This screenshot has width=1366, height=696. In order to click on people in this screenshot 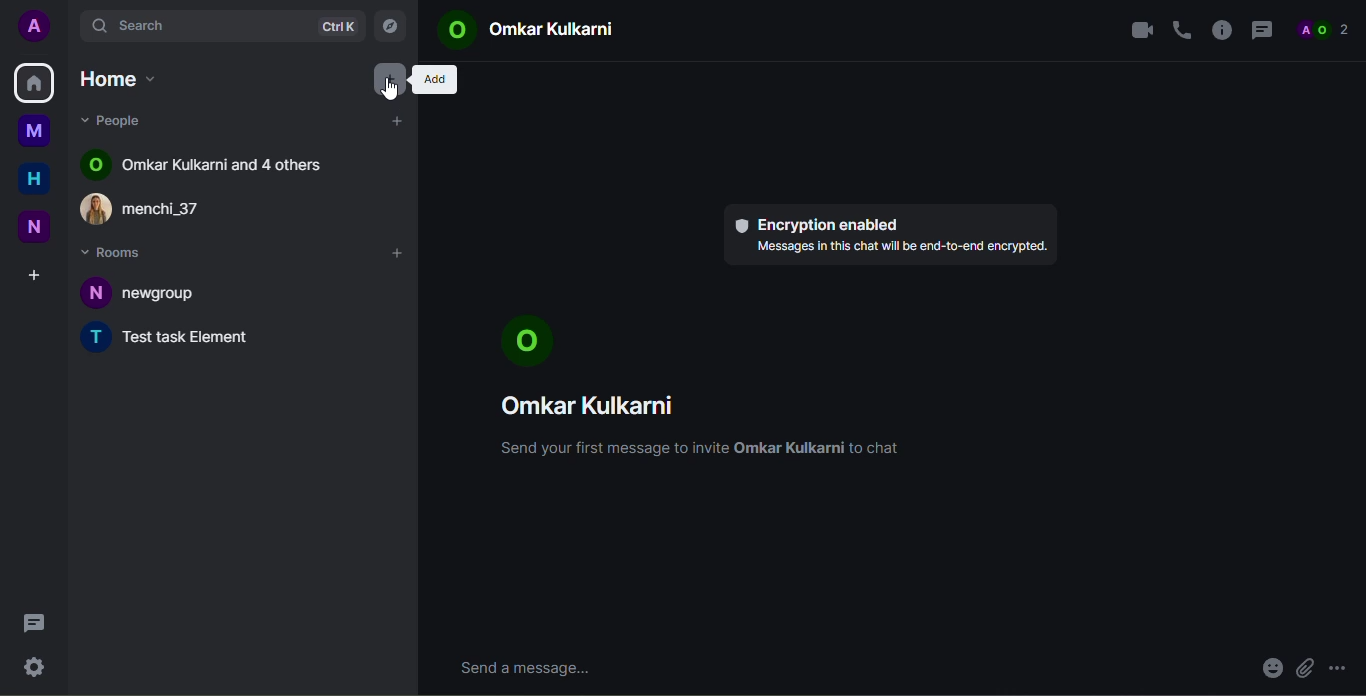, I will do `click(120, 120)`.